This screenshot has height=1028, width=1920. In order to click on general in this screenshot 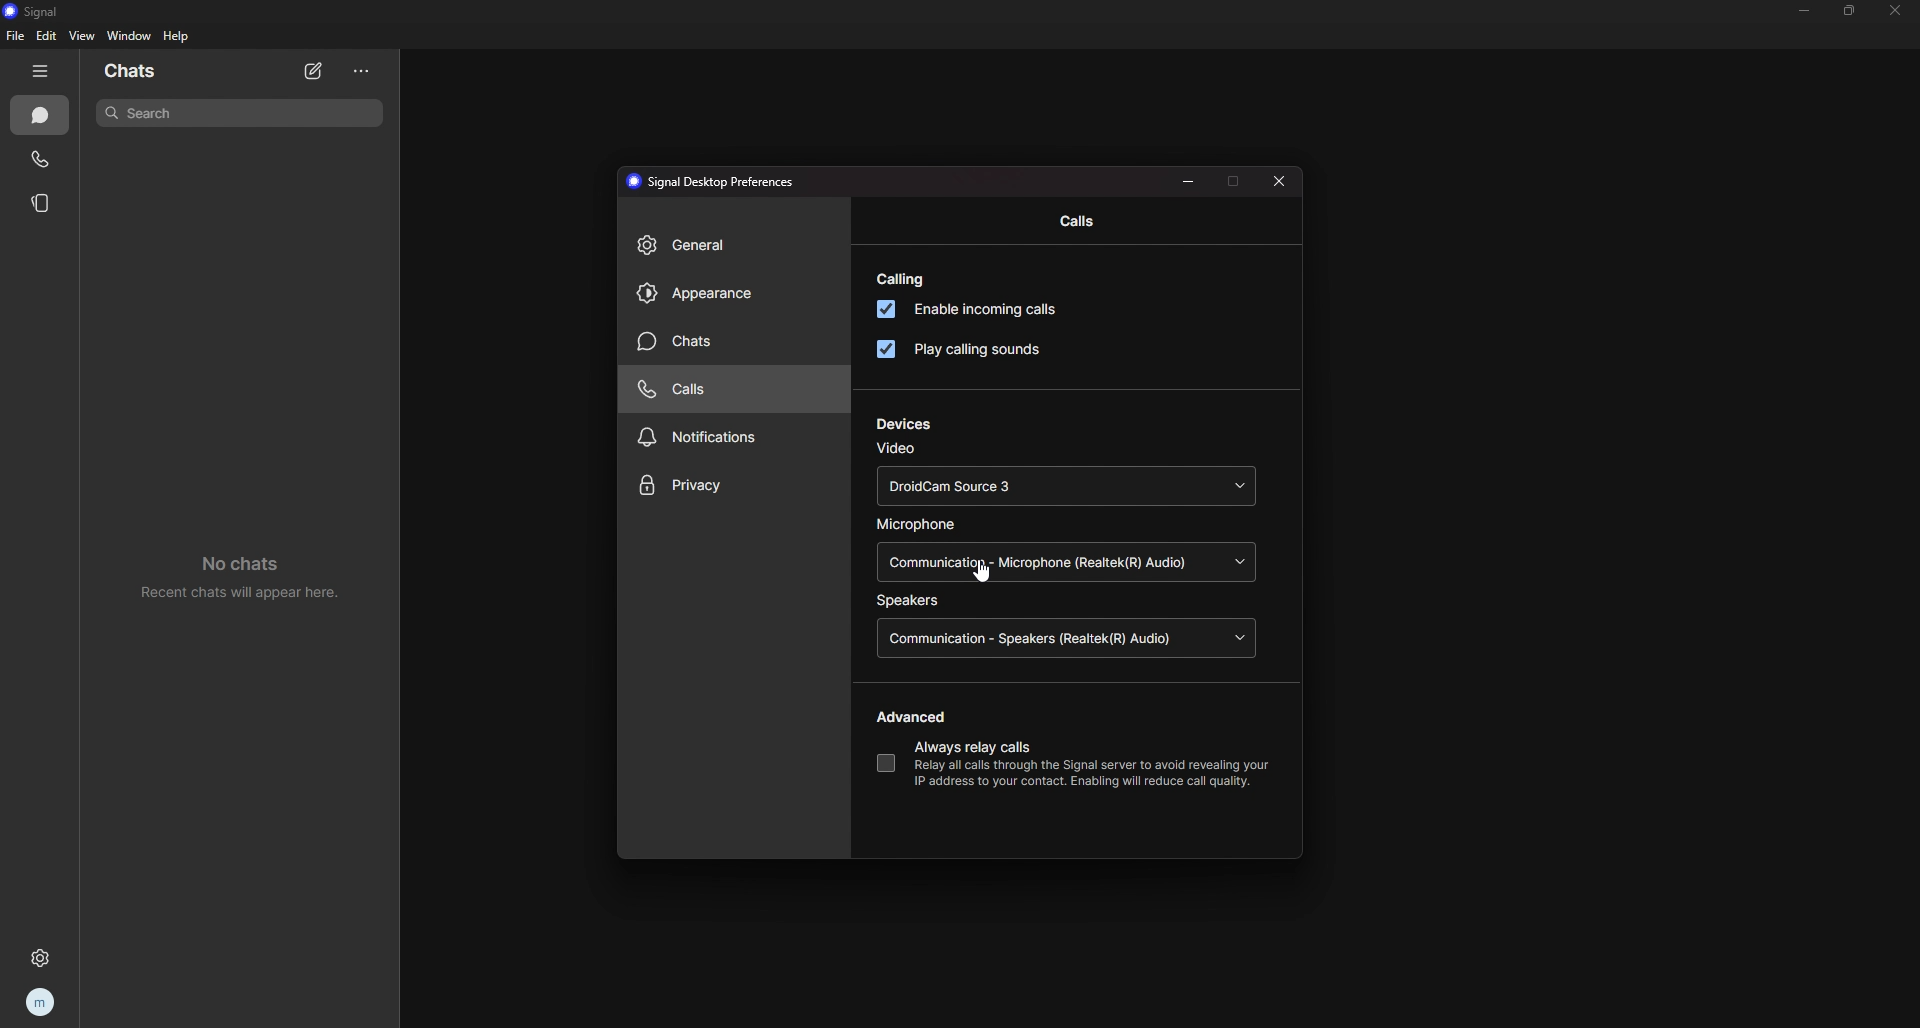, I will do `click(729, 245)`.